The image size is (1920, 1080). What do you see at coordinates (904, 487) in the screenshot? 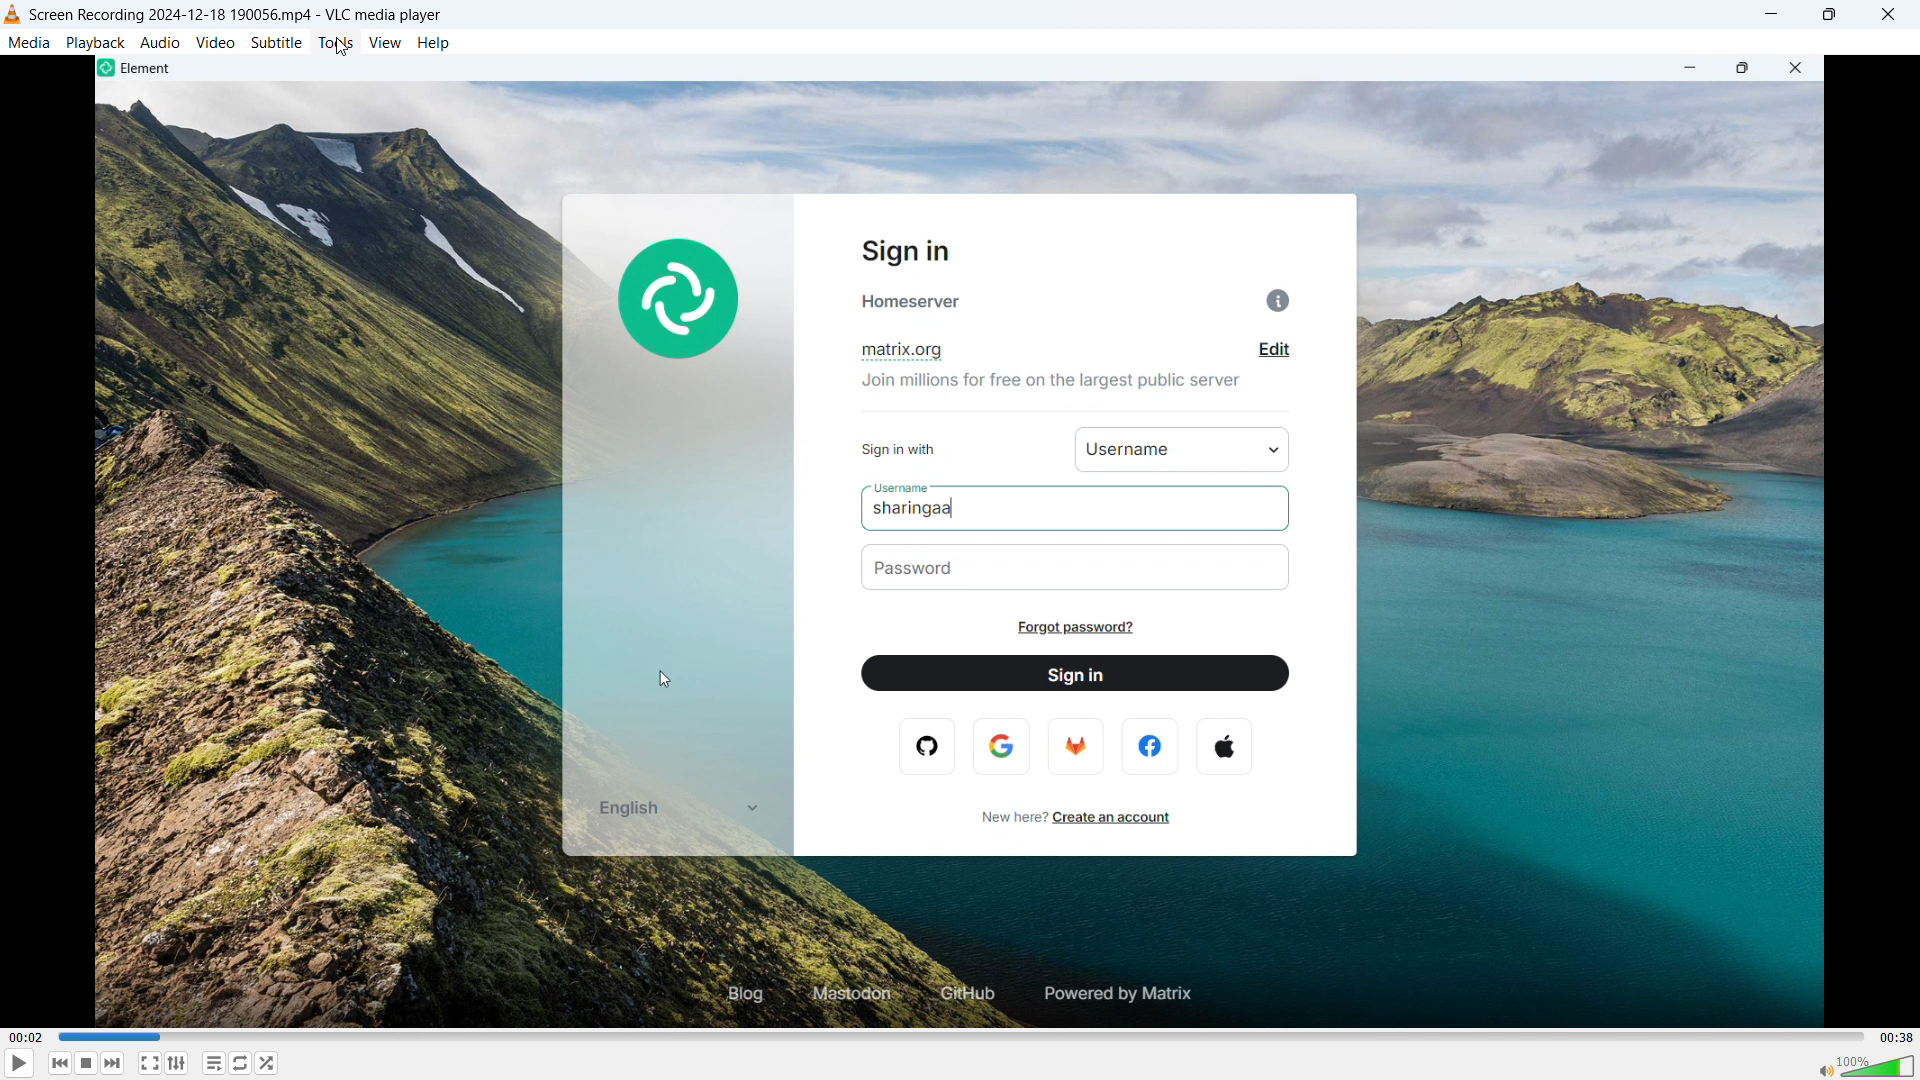
I see `username` at bounding box center [904, 487].